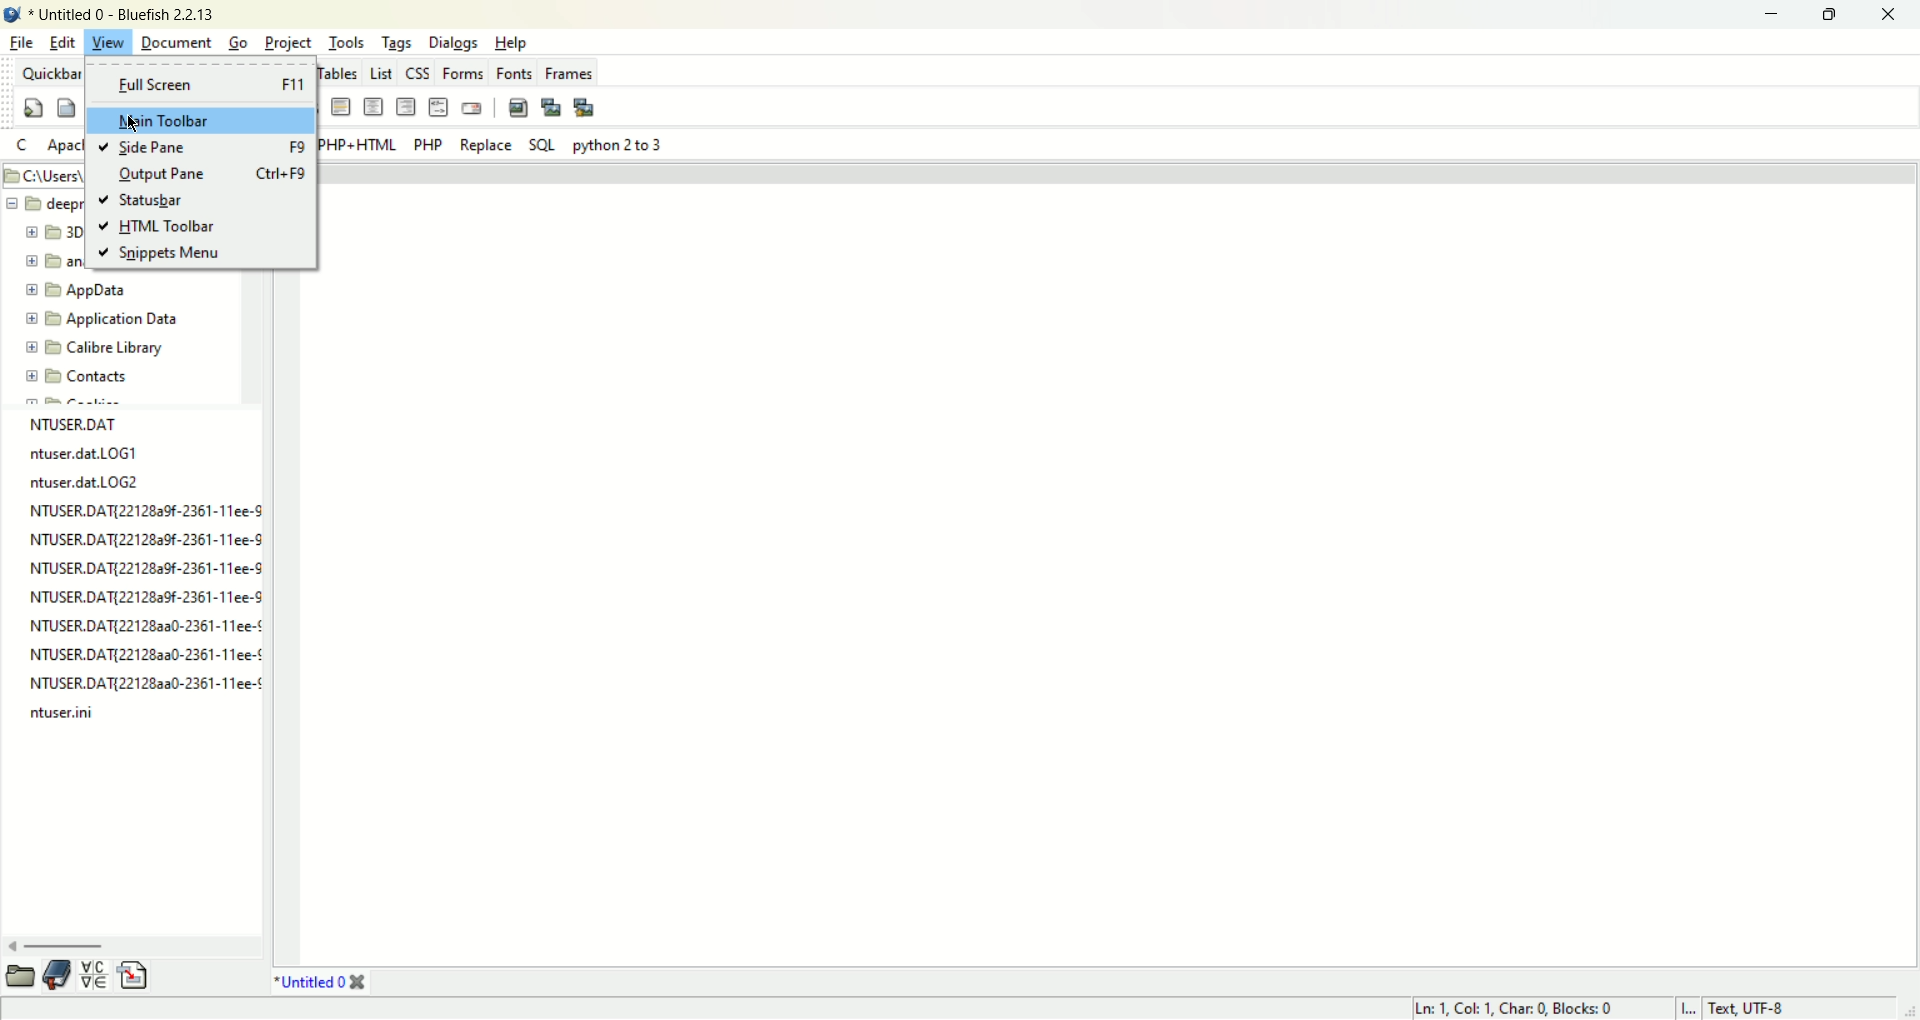 Image resolution: width=1920 pixels, height=1020 pixels. What do you see at coordinates (145, 510) in the screenshot?
I see `NTUSER.DAT{22128a9f-2361-11ee-9` at bounding box center [145, 510].